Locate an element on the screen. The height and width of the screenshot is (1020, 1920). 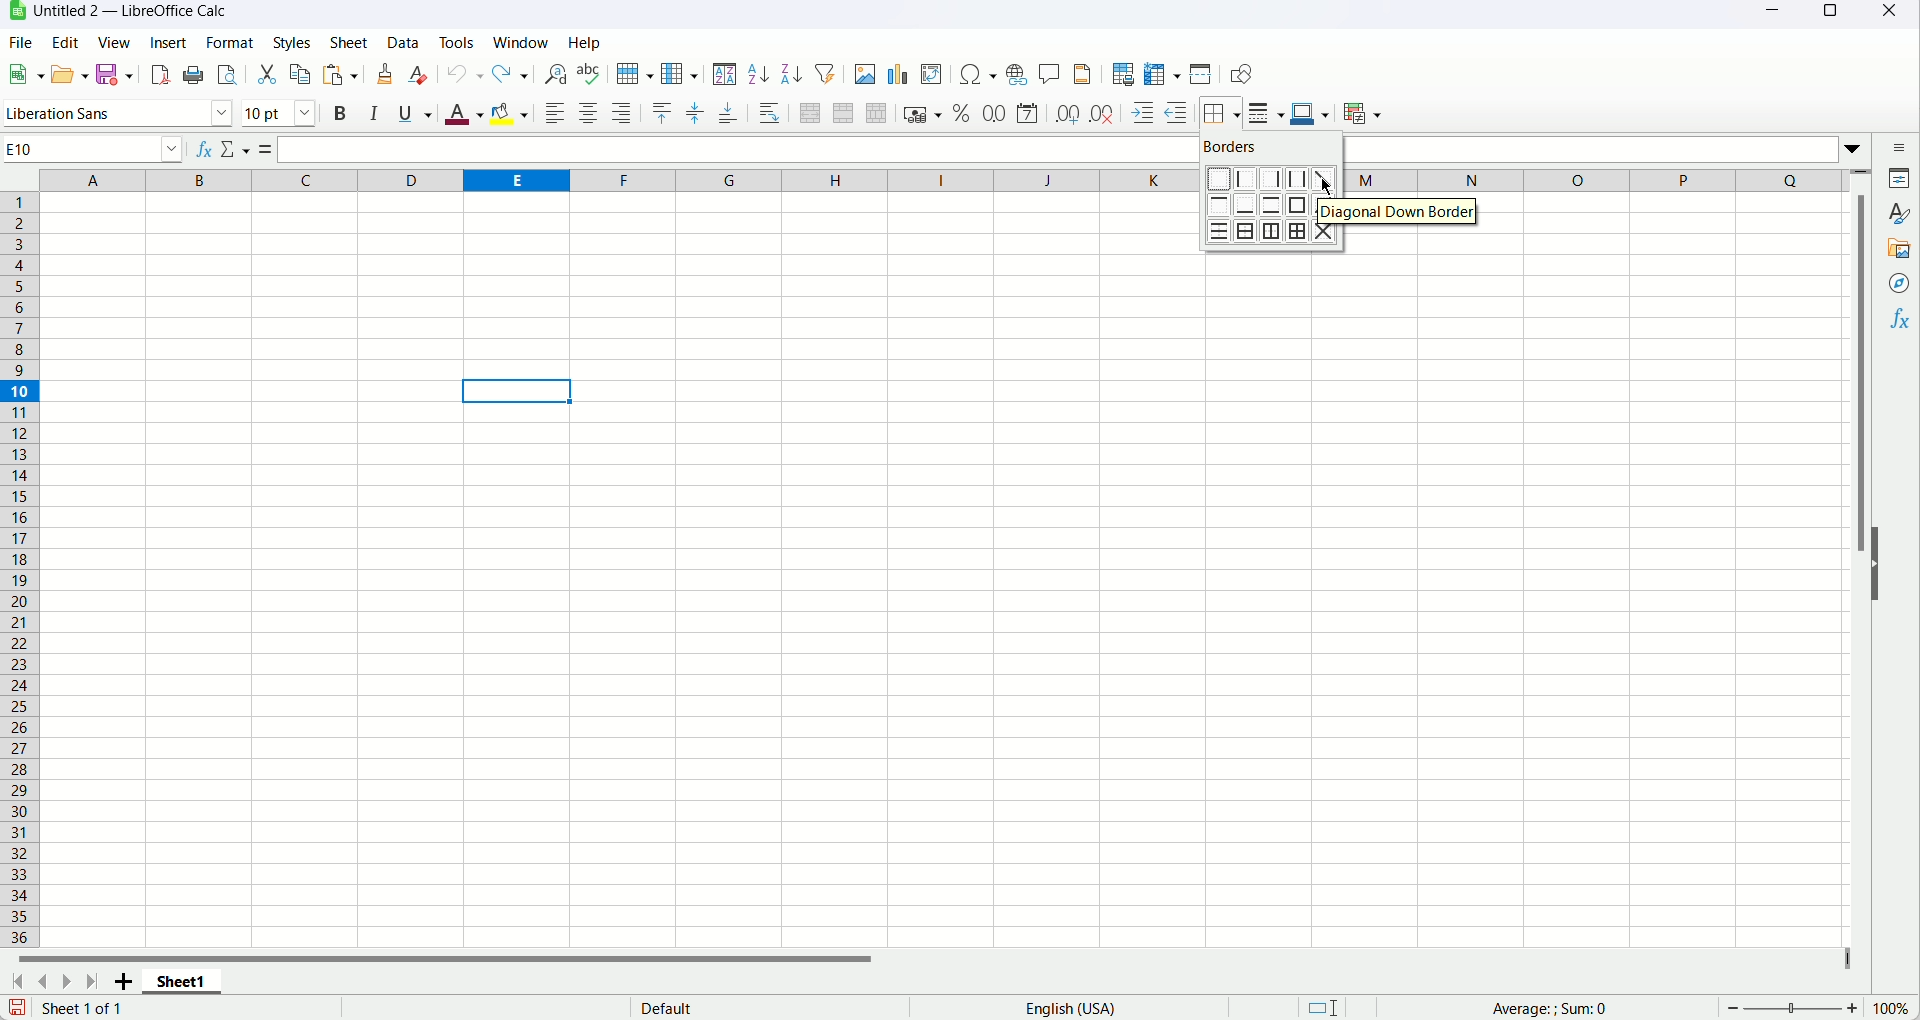
View is located at coordinates (113, 42).